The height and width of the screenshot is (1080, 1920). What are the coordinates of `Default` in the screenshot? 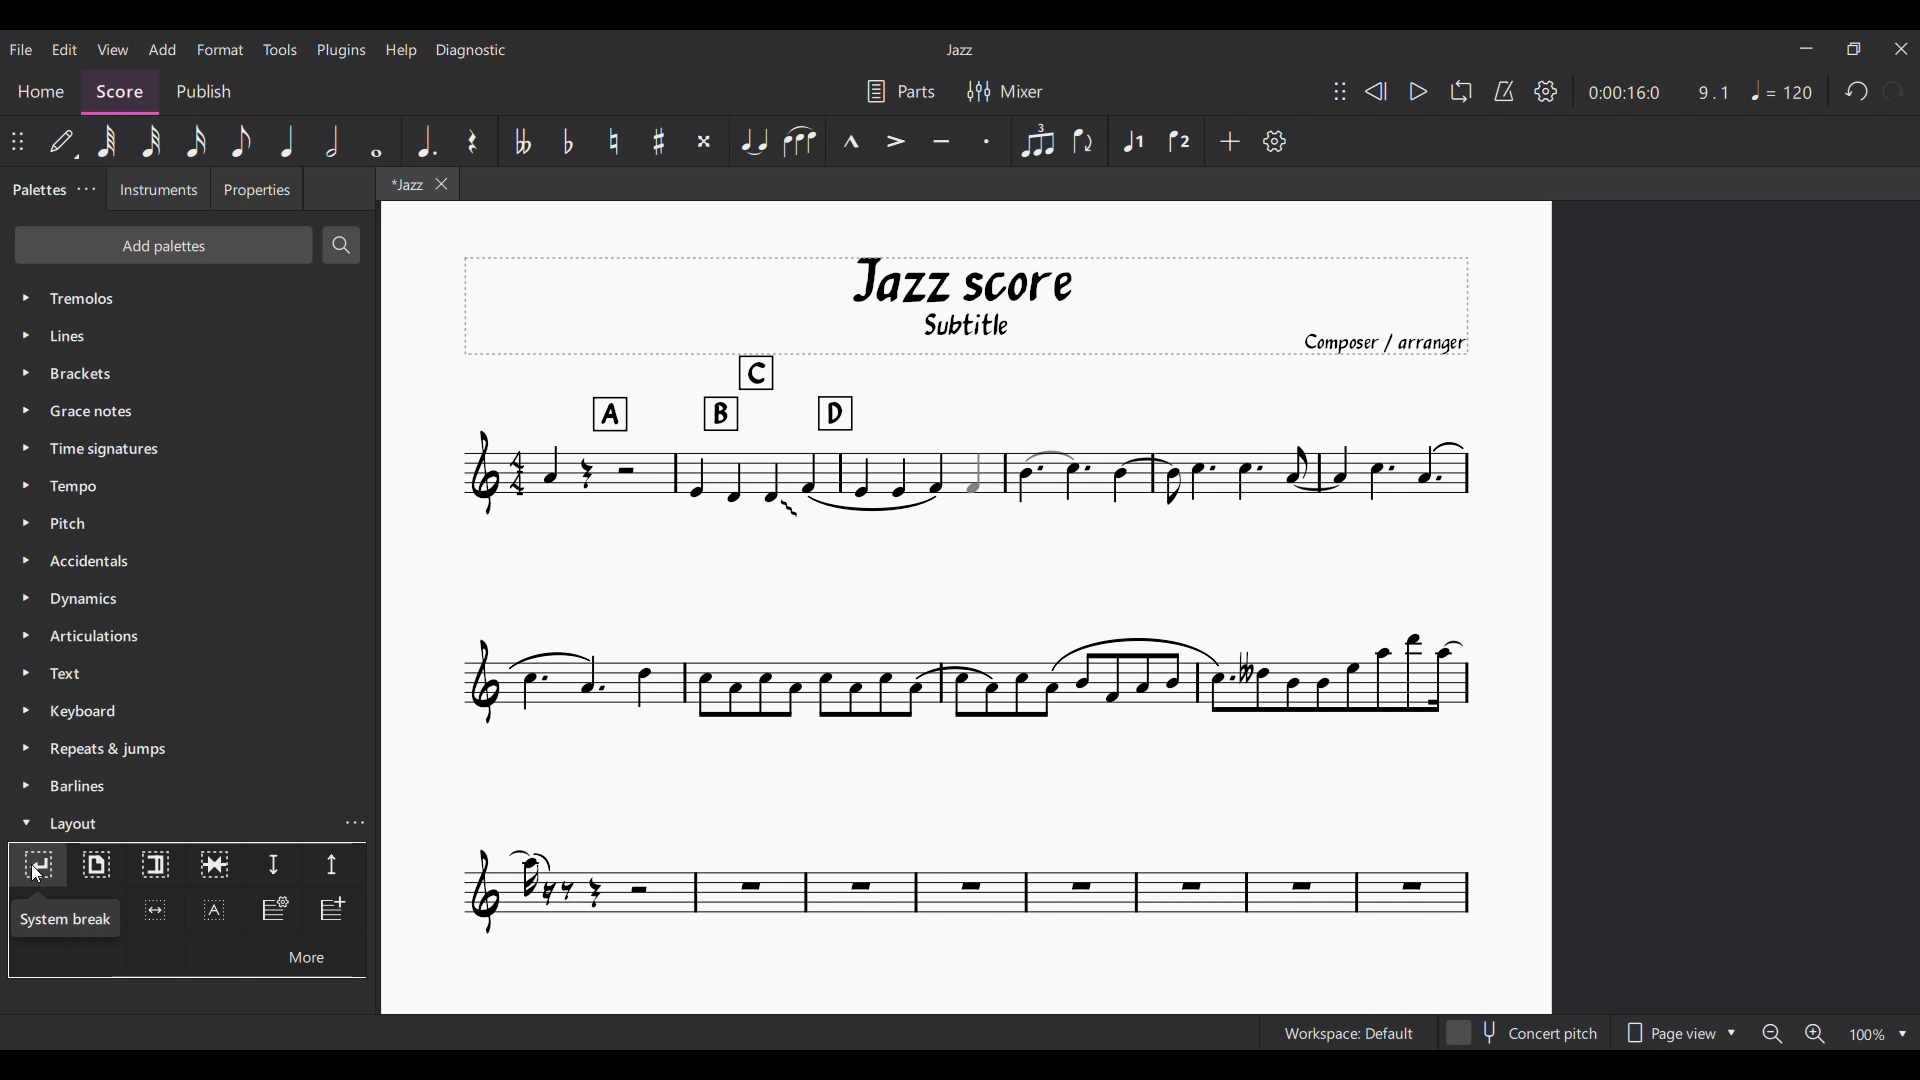 It's located at (61, 141).